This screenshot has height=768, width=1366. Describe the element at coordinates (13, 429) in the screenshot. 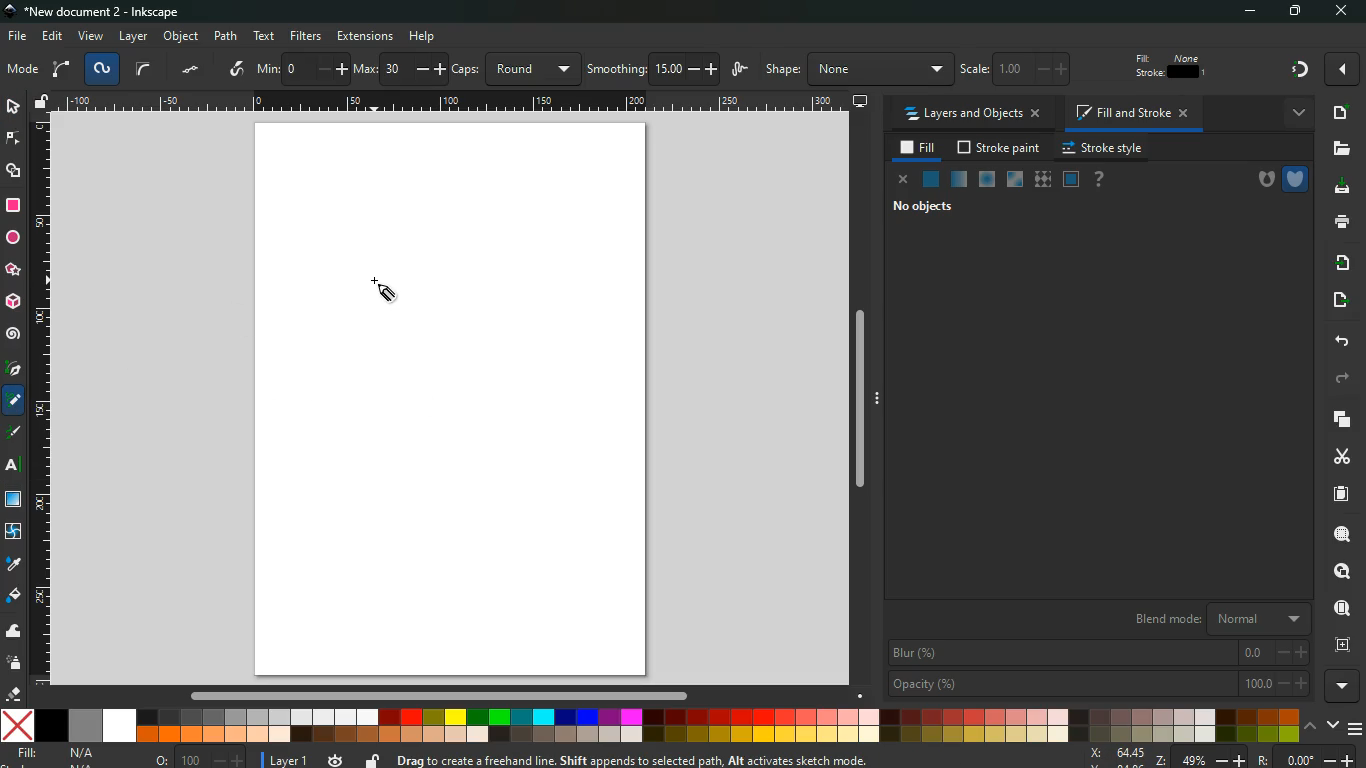

I see `description` at that location.